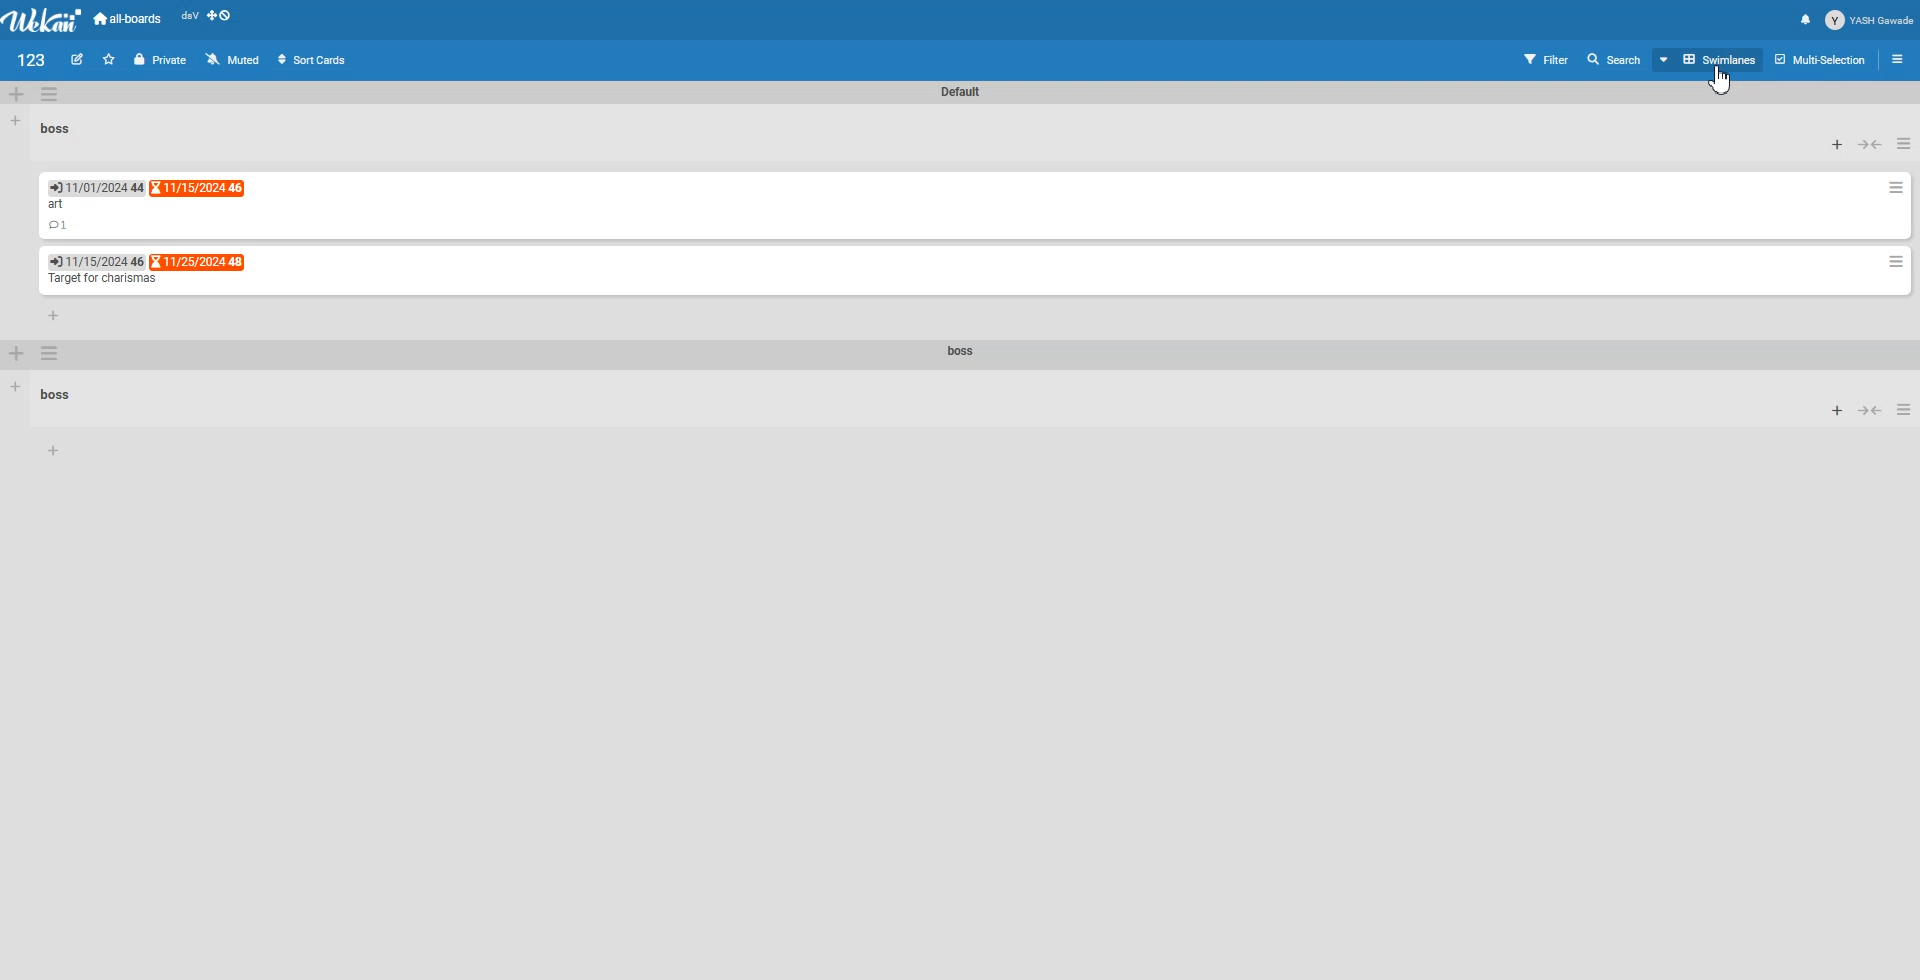  I want to click on Text, so click(962, 353).